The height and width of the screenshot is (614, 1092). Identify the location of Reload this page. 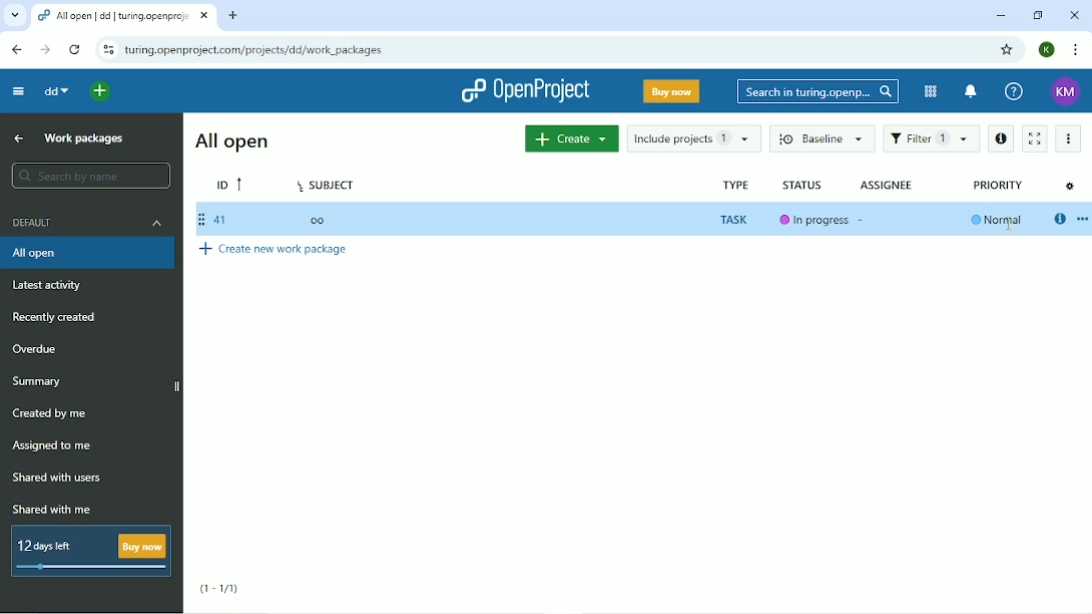
(77, 50).